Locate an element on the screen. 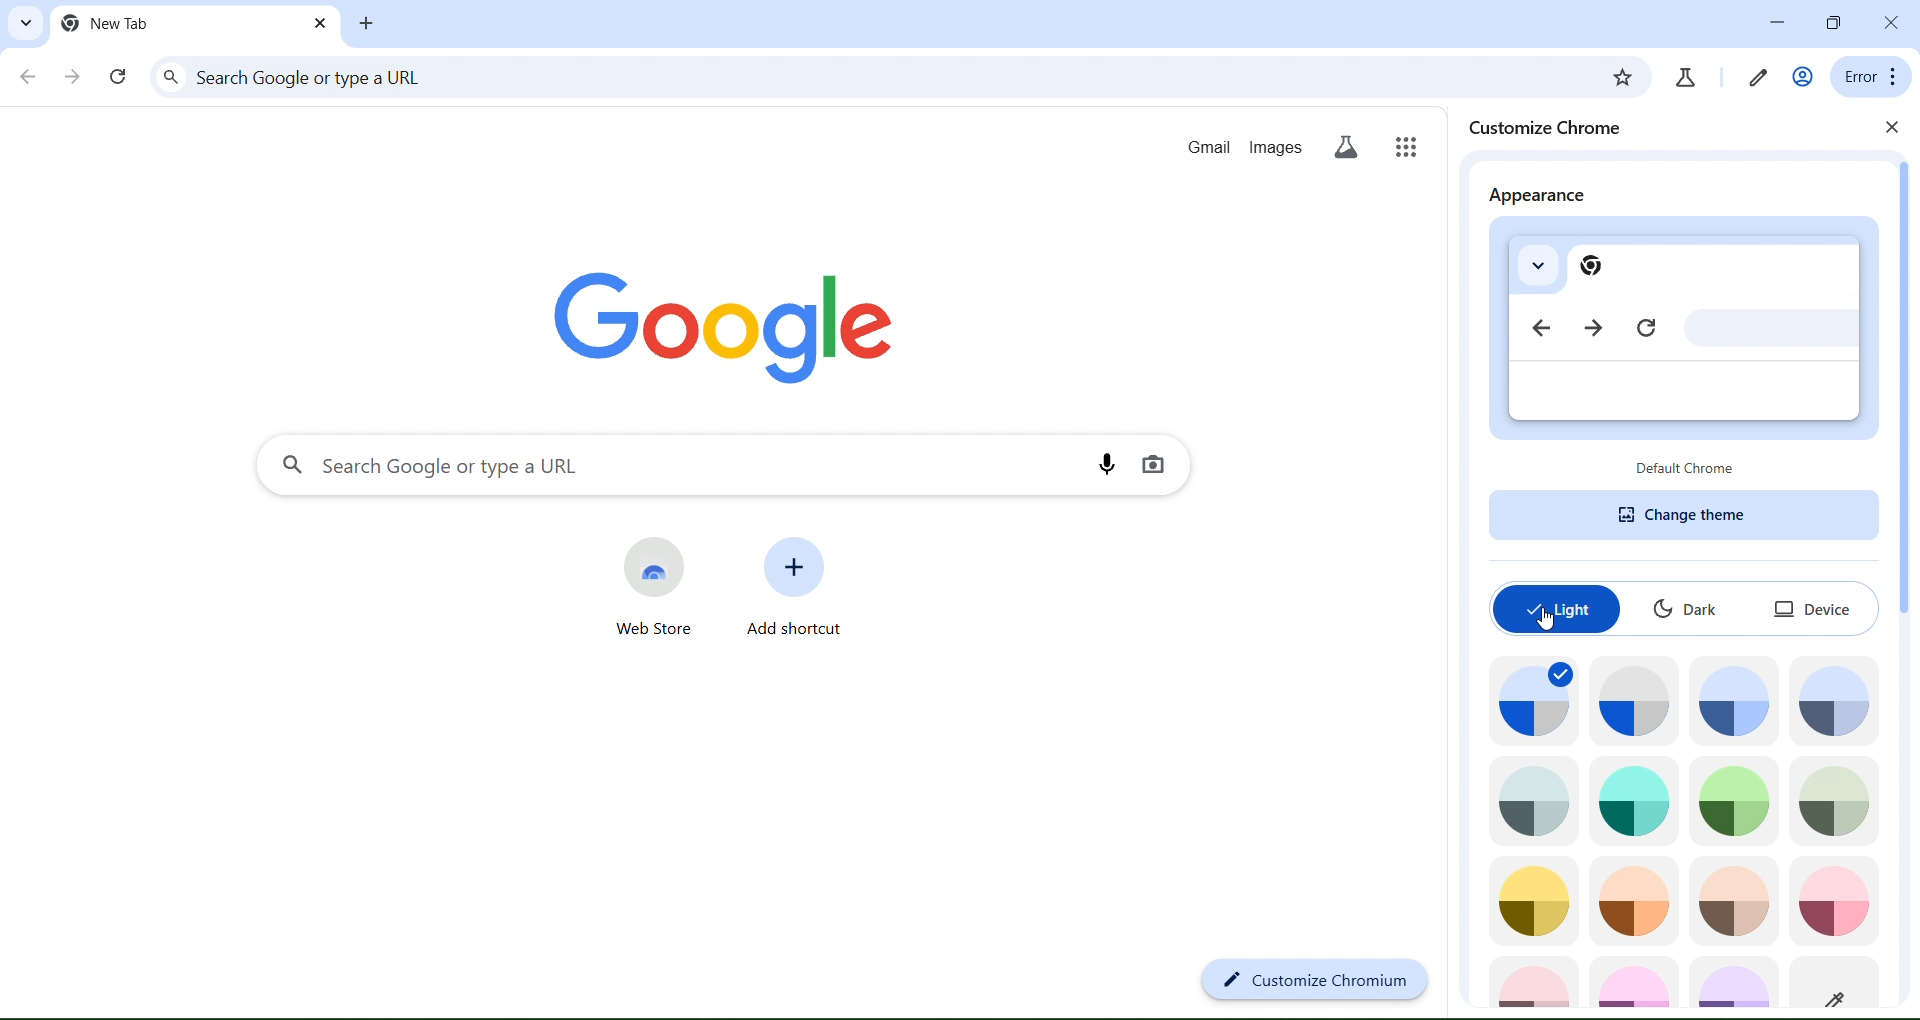  image is located at coordinates (1837, 699).